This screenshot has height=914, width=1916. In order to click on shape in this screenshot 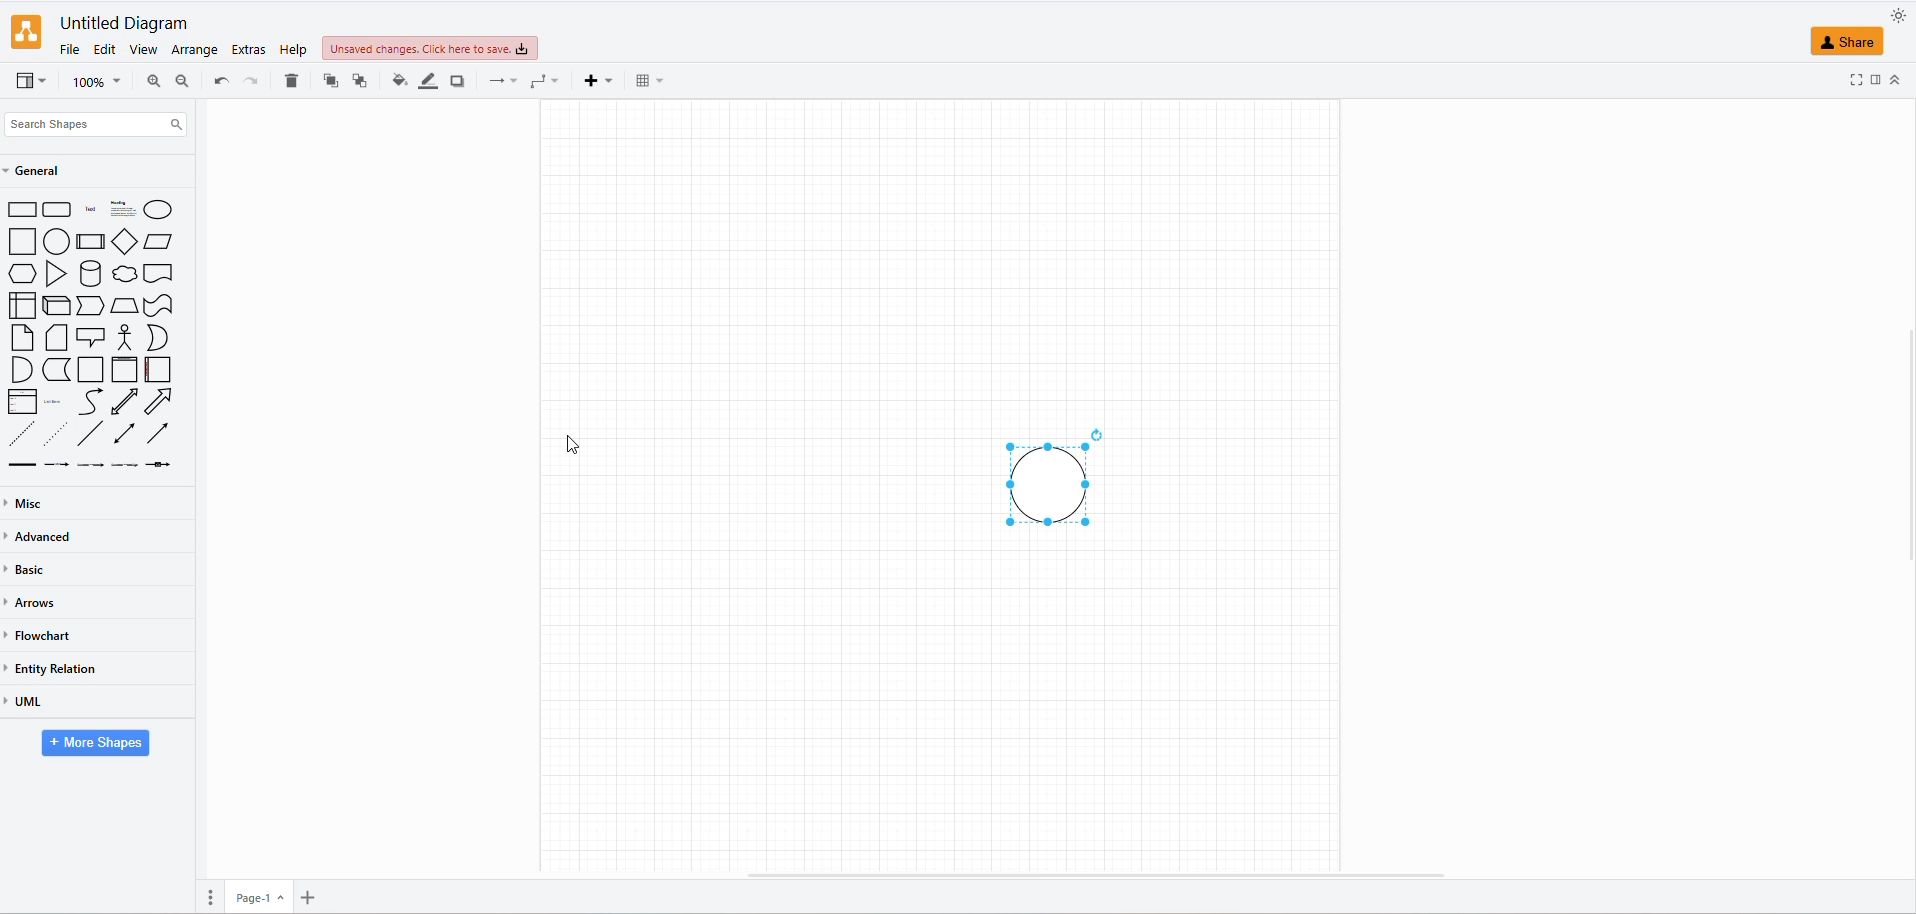, I will do `click(110, 211)`.